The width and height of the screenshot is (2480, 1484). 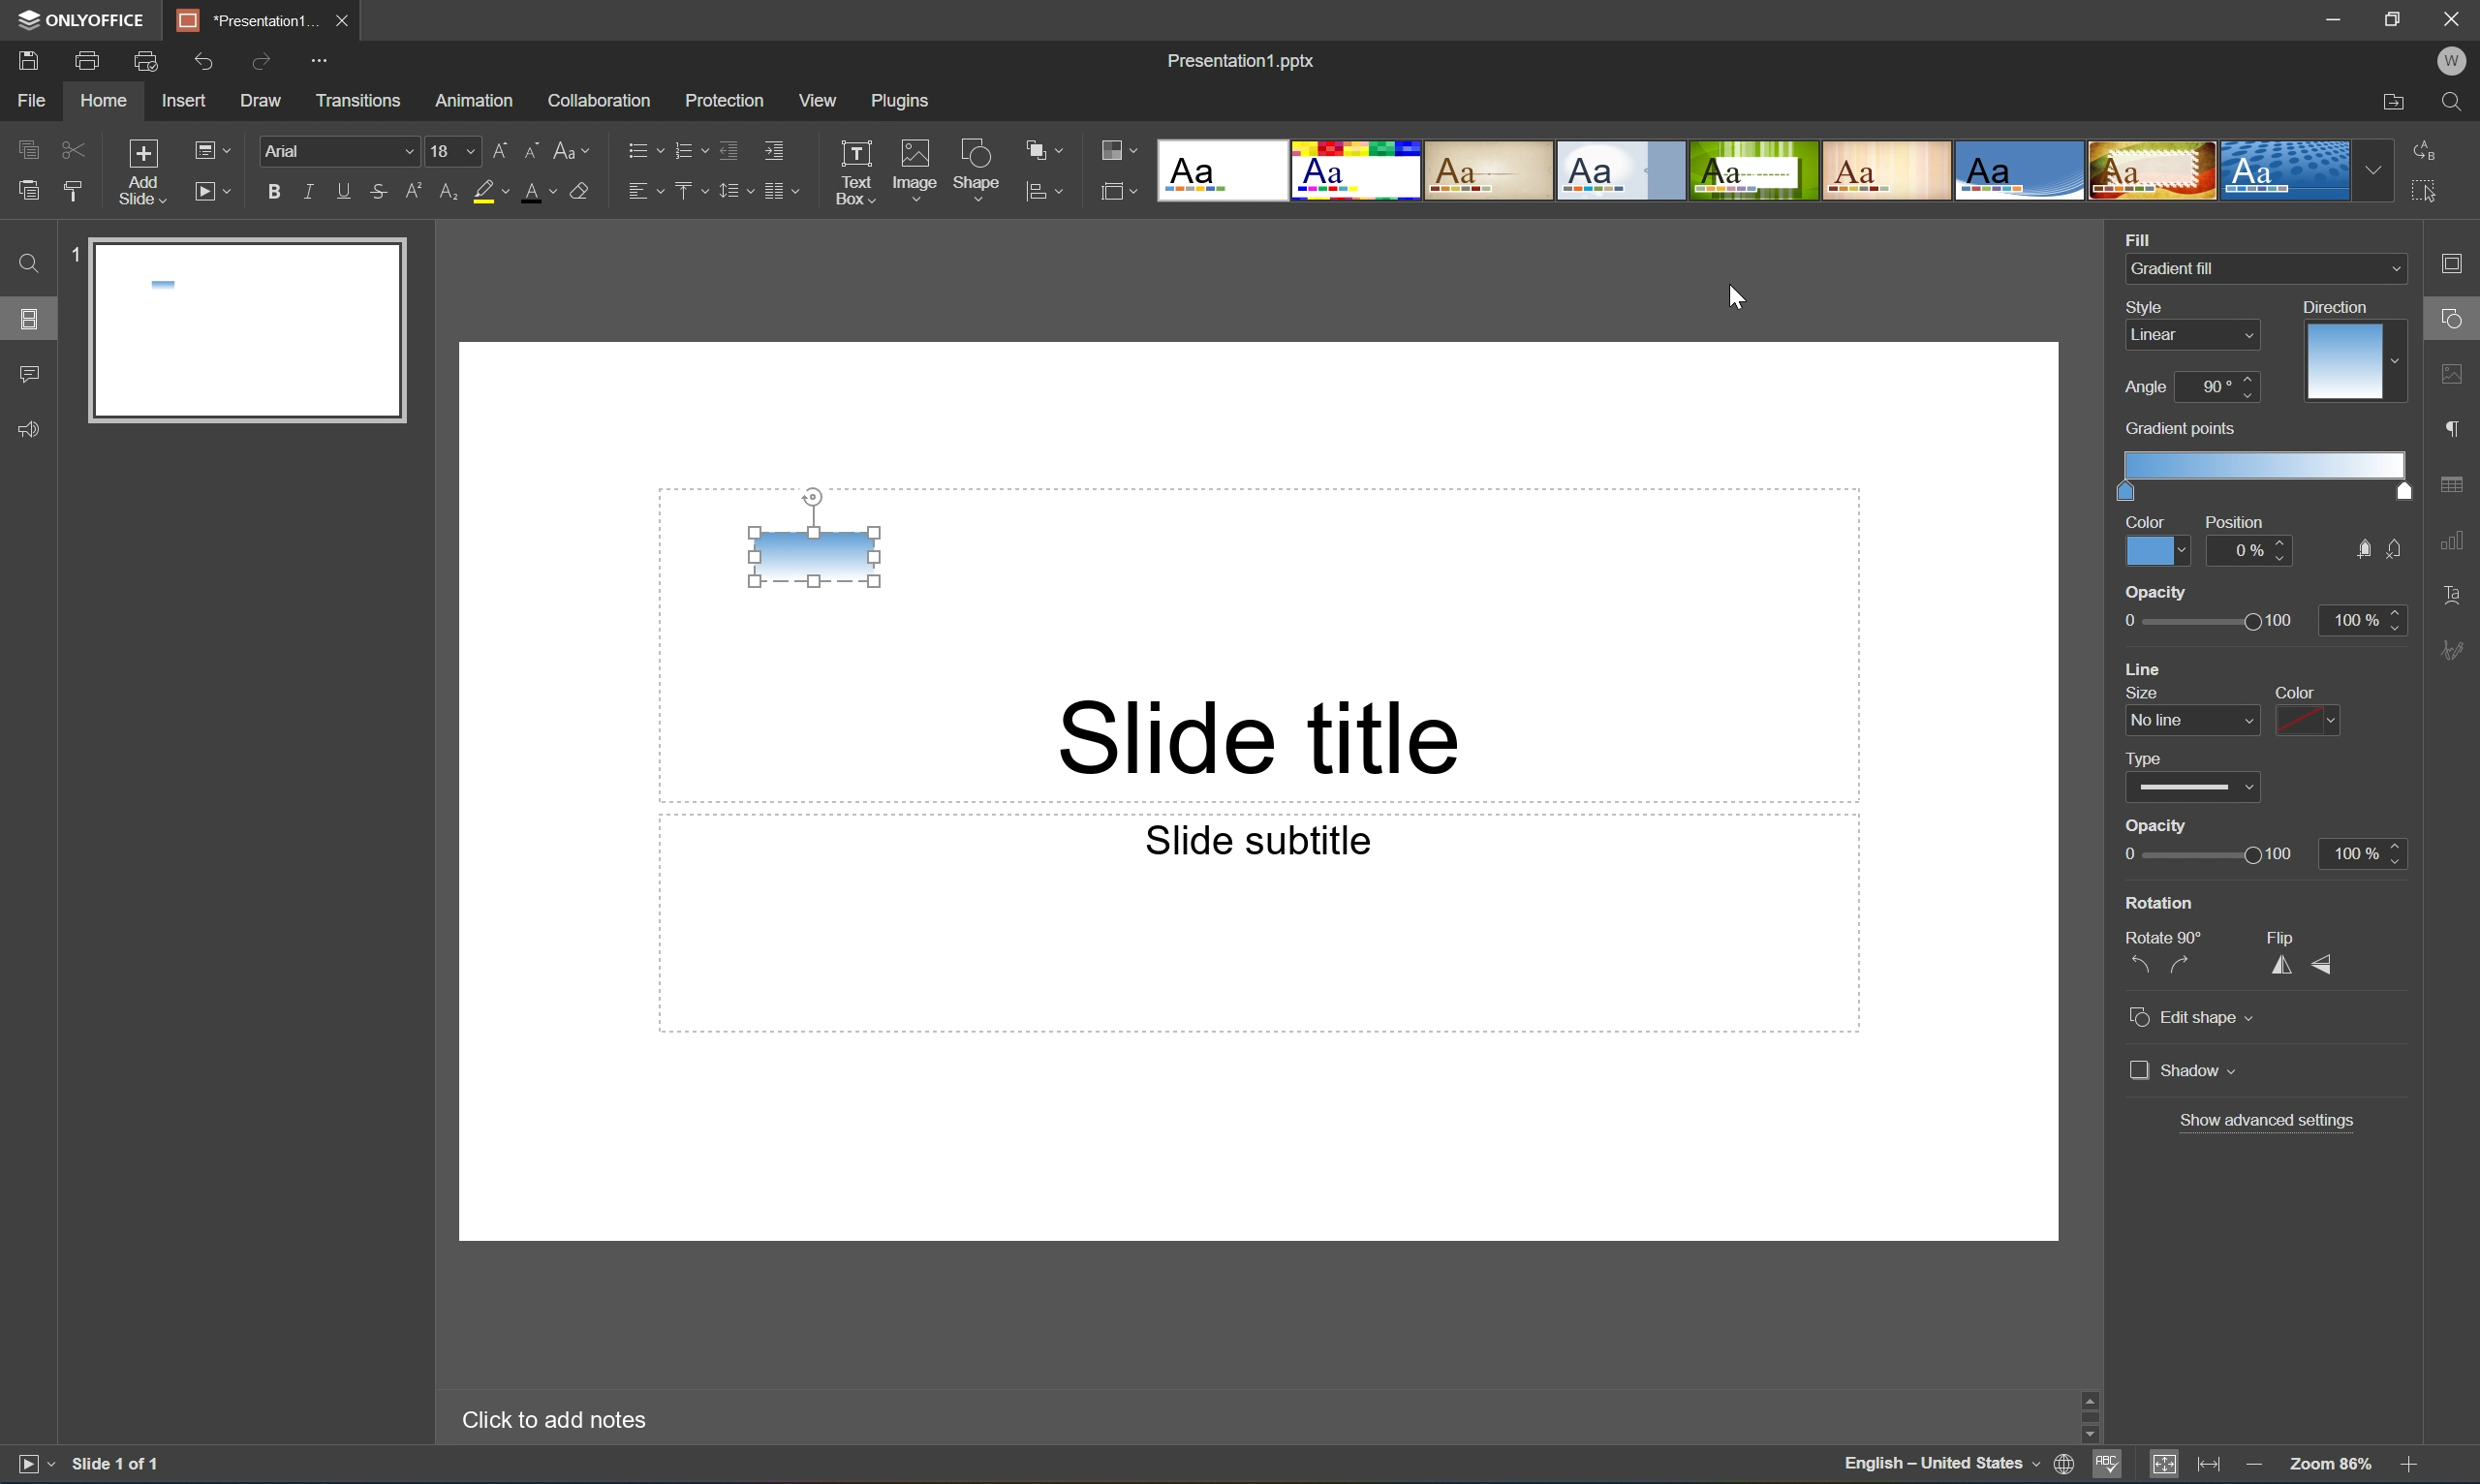 I want to click on Rotation, so click(x=2161, y=903).